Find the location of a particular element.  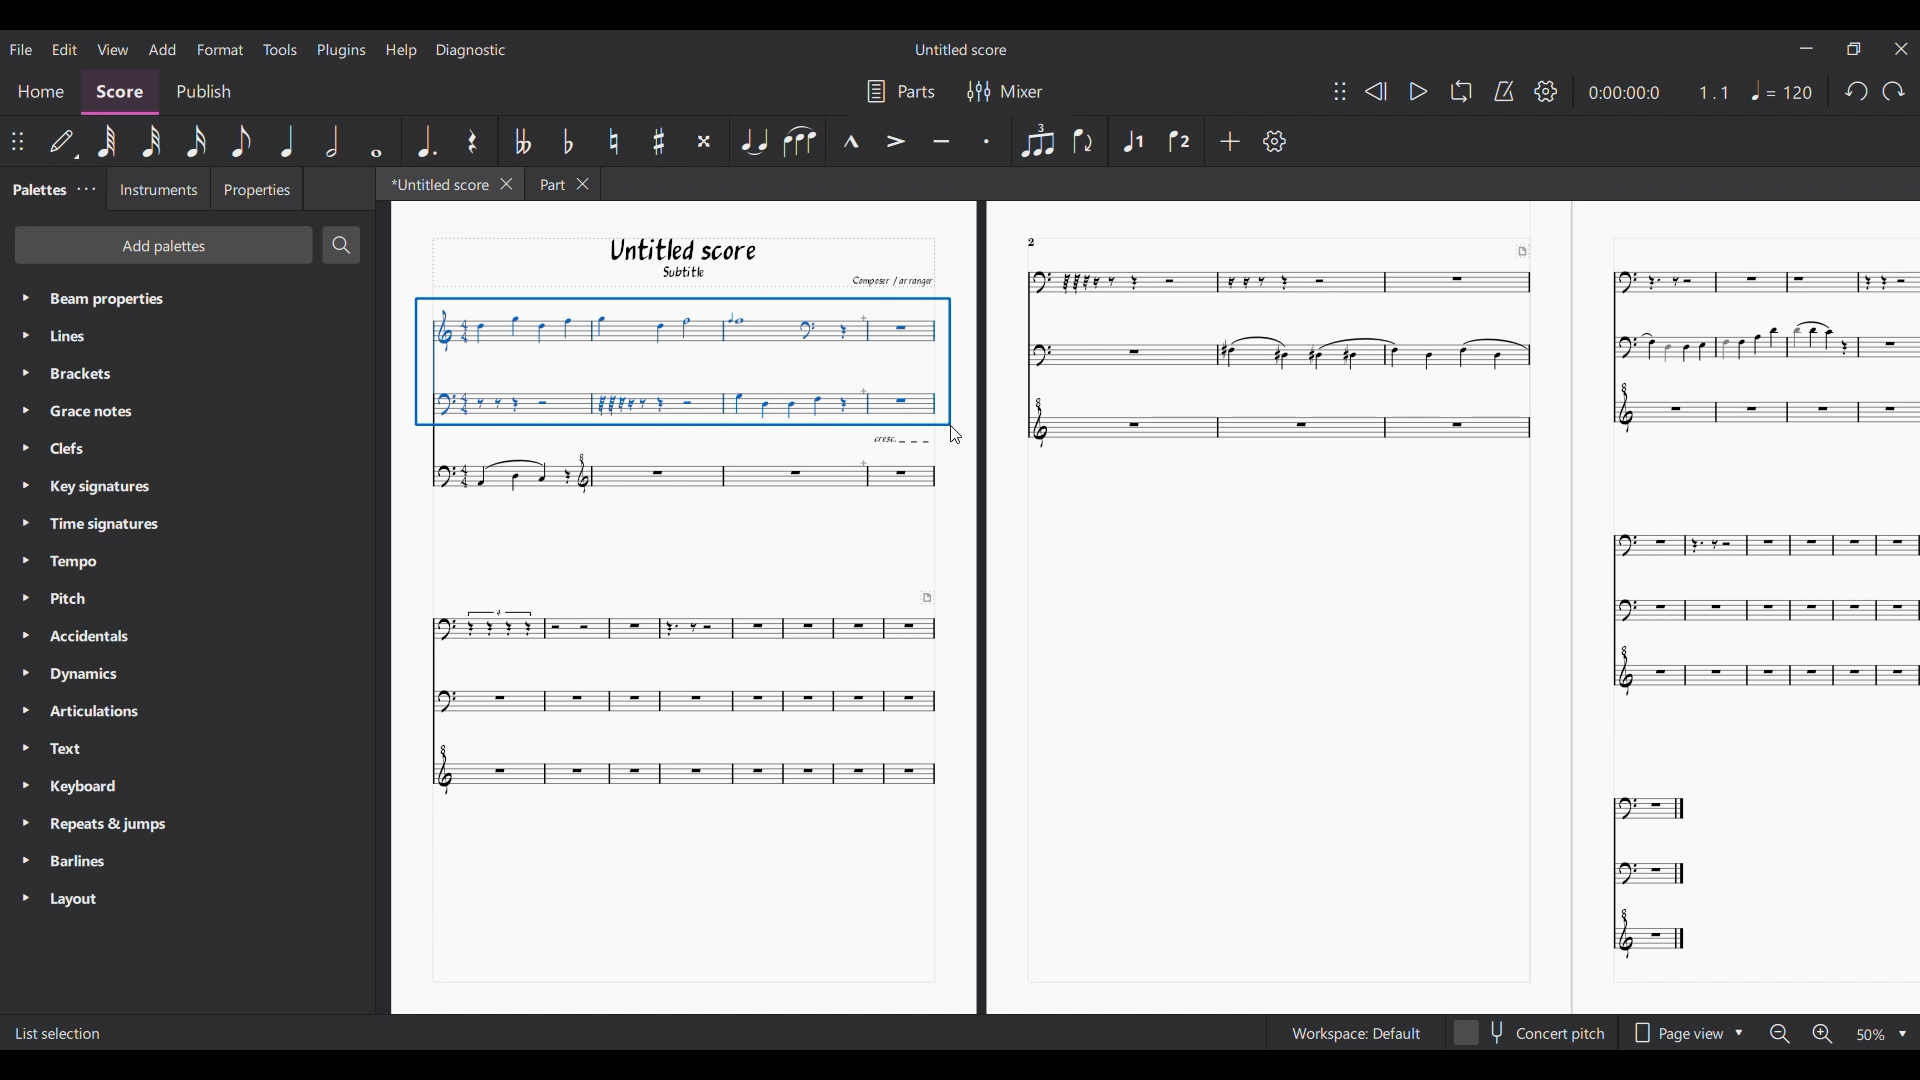

Publish is located at coordinates (202, 91).